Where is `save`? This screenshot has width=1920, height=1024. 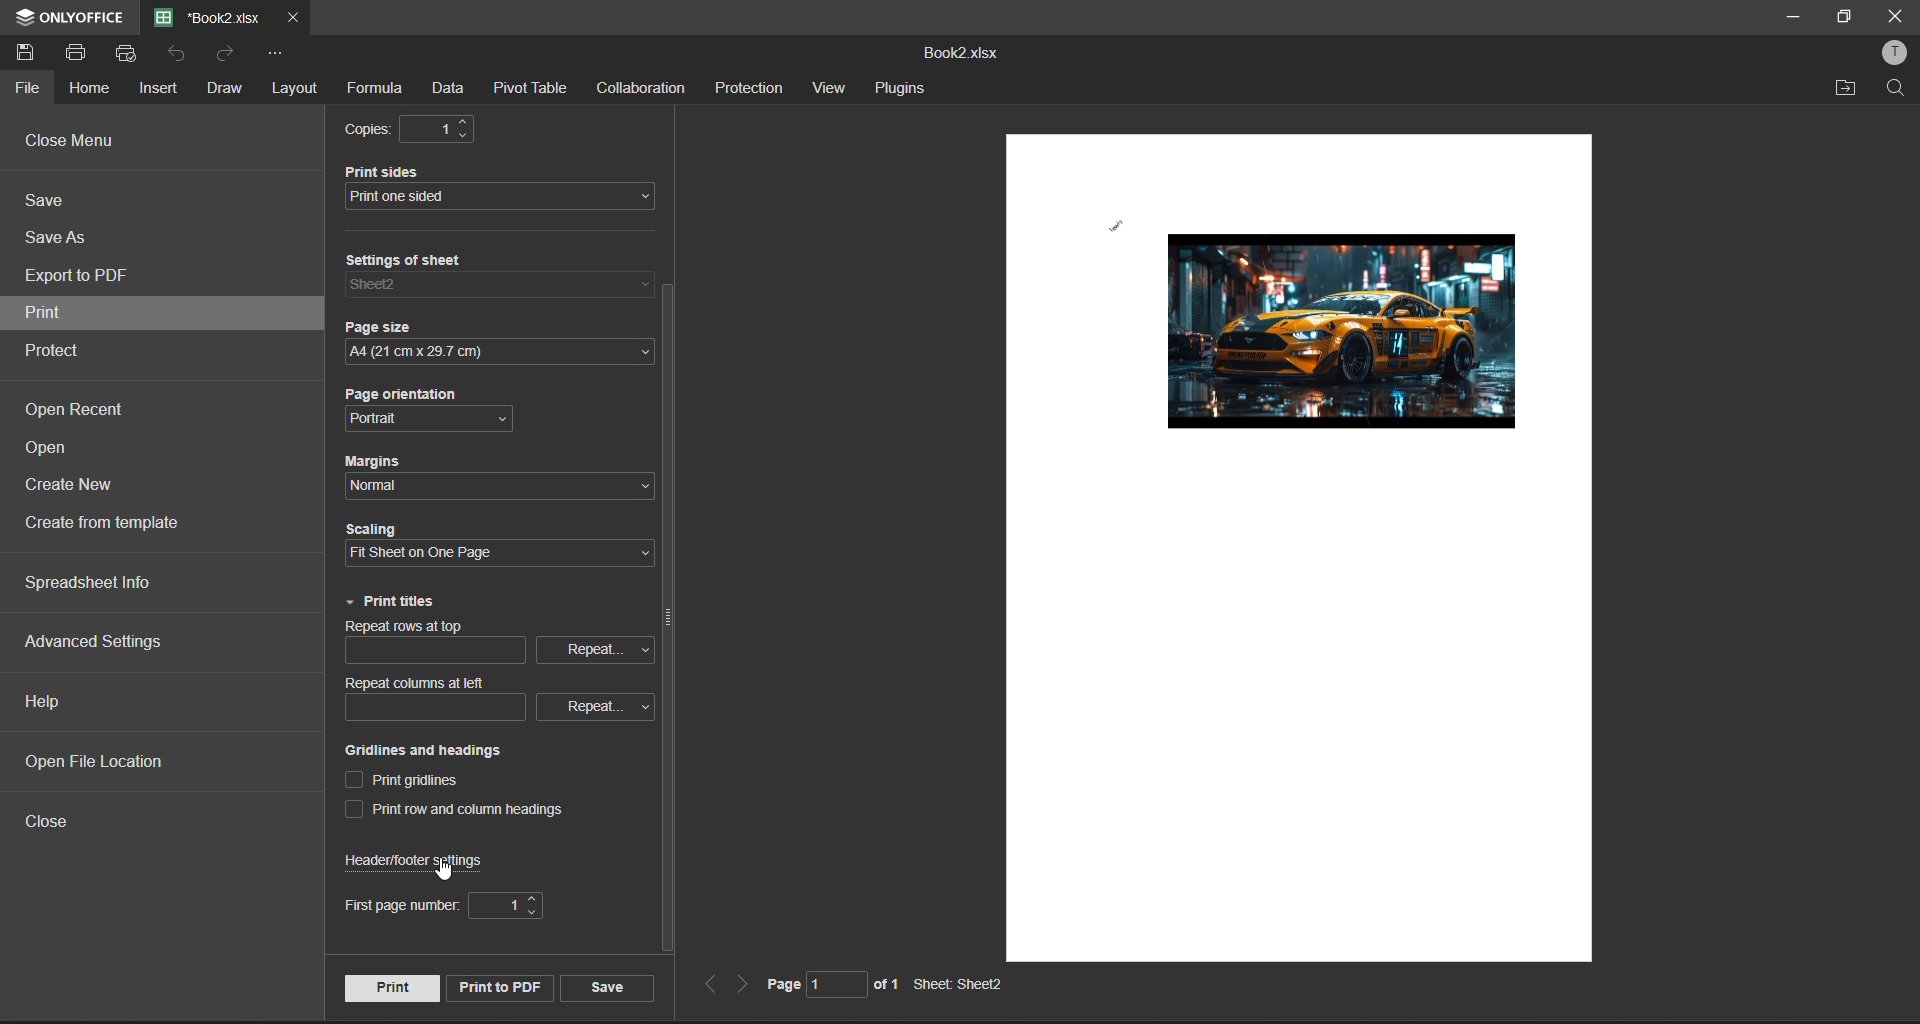
save is located at coordinates (31, 51).